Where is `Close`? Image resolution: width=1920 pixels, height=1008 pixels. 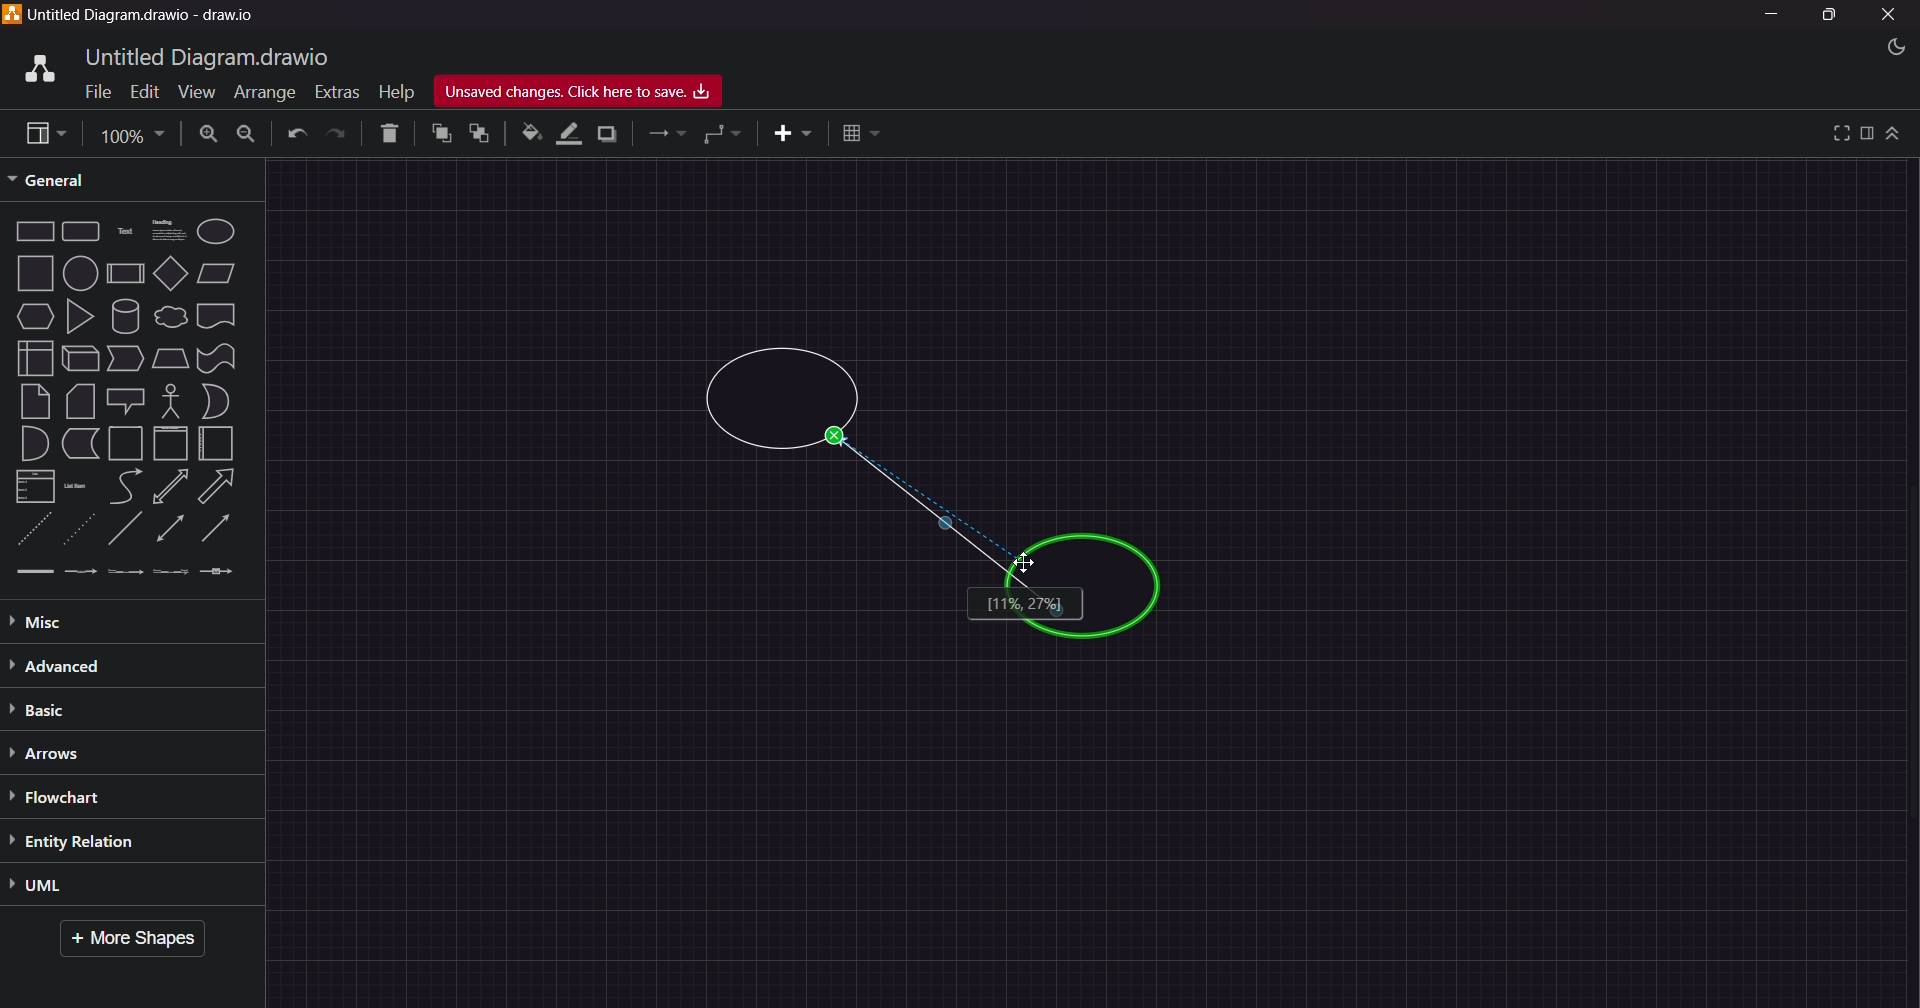
Close is located at coordinates (1890, 15).